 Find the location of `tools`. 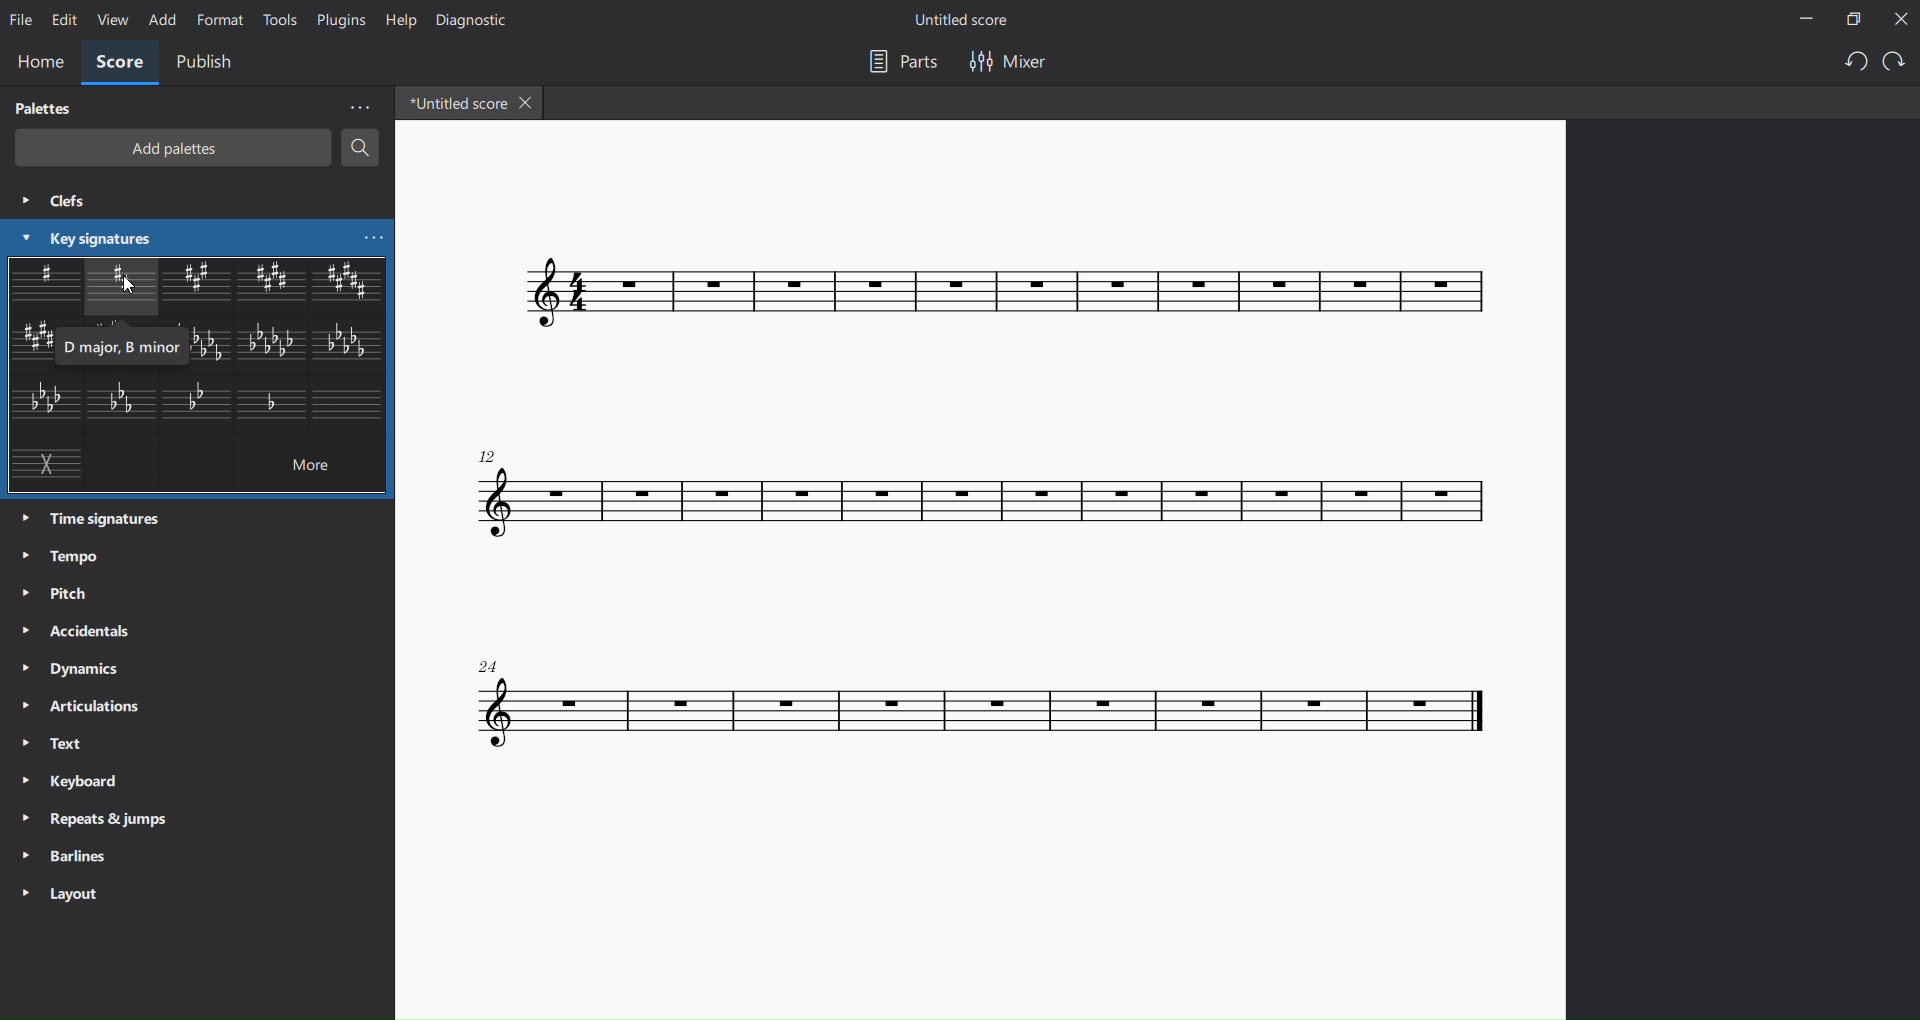

tools is located at coordinates (278, 17).